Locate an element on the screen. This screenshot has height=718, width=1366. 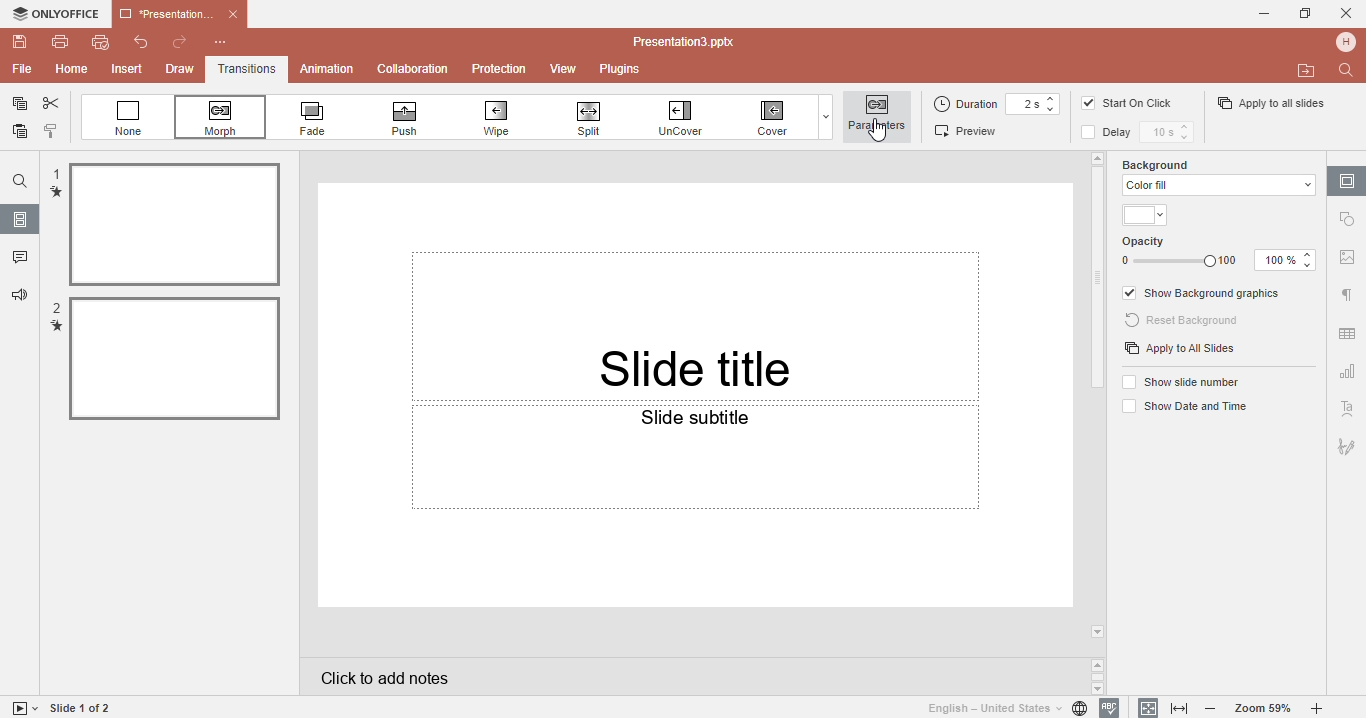
Show date and time is located at coordinates (1182, 408).